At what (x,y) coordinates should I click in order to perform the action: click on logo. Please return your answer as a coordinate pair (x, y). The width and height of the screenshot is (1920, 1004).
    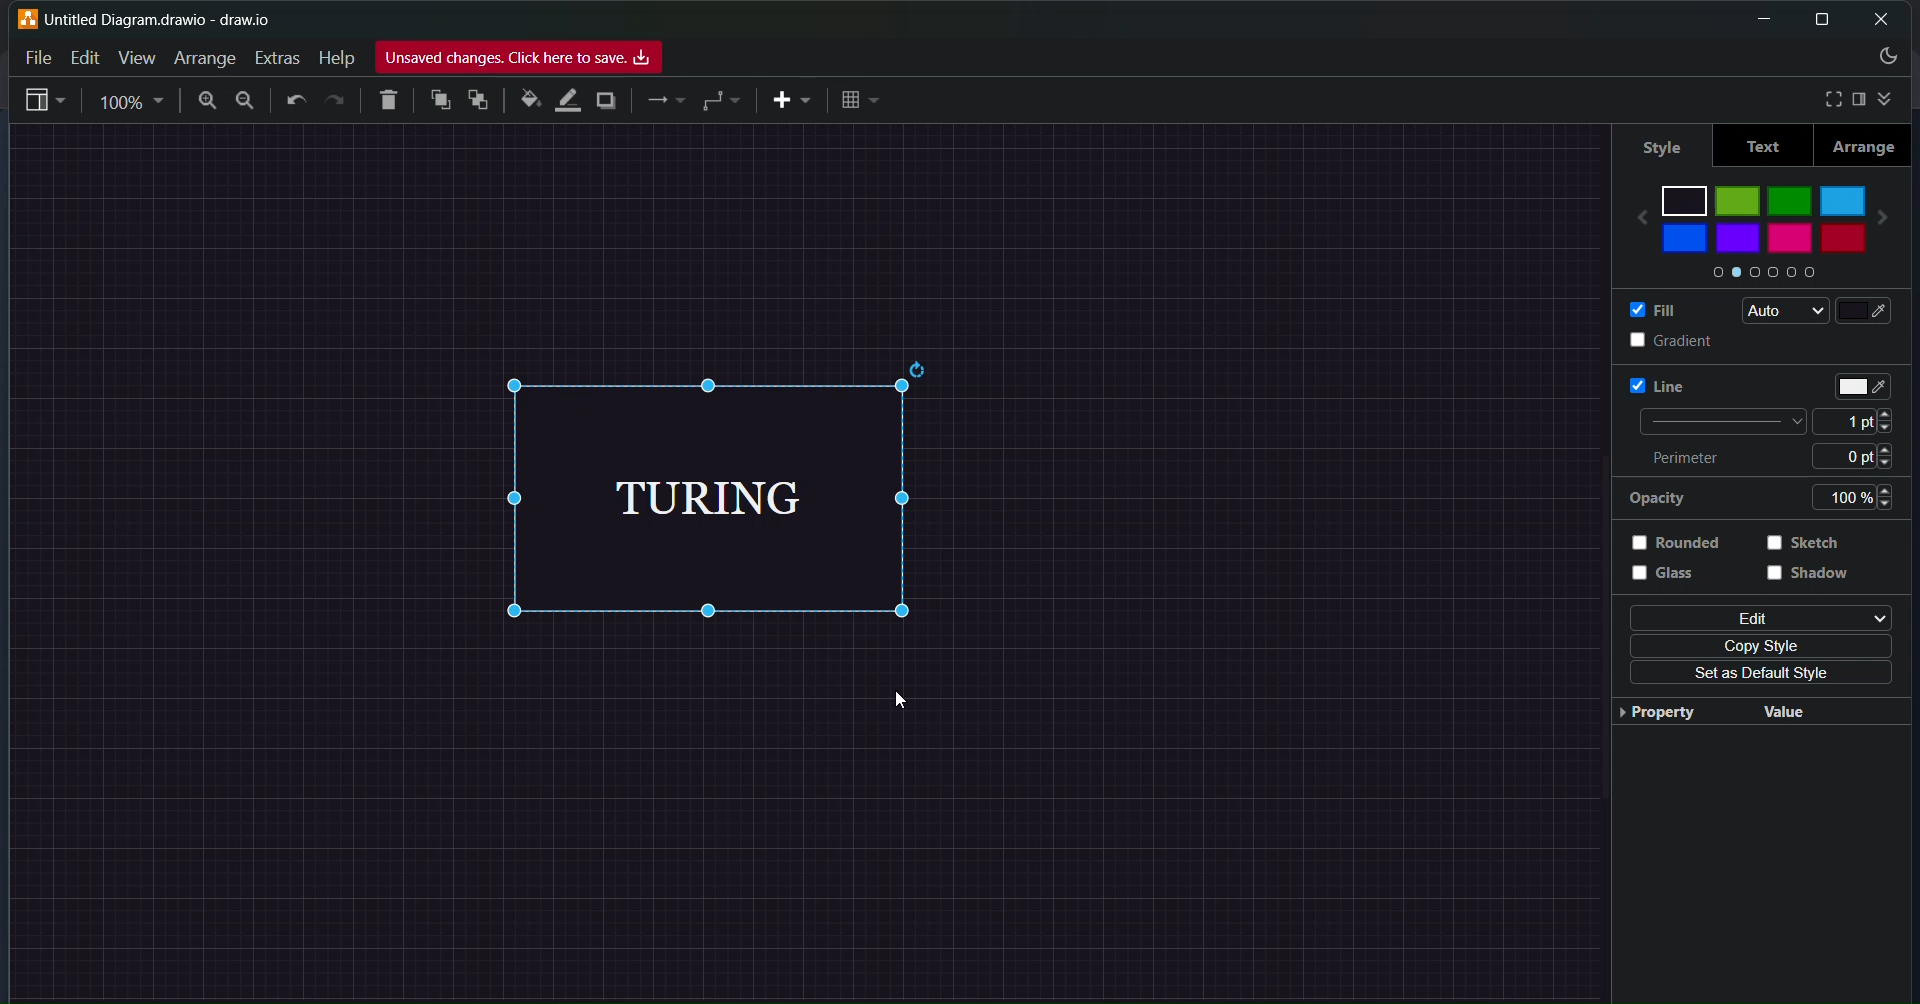
    Looking at the image, I should click on (26, 18).